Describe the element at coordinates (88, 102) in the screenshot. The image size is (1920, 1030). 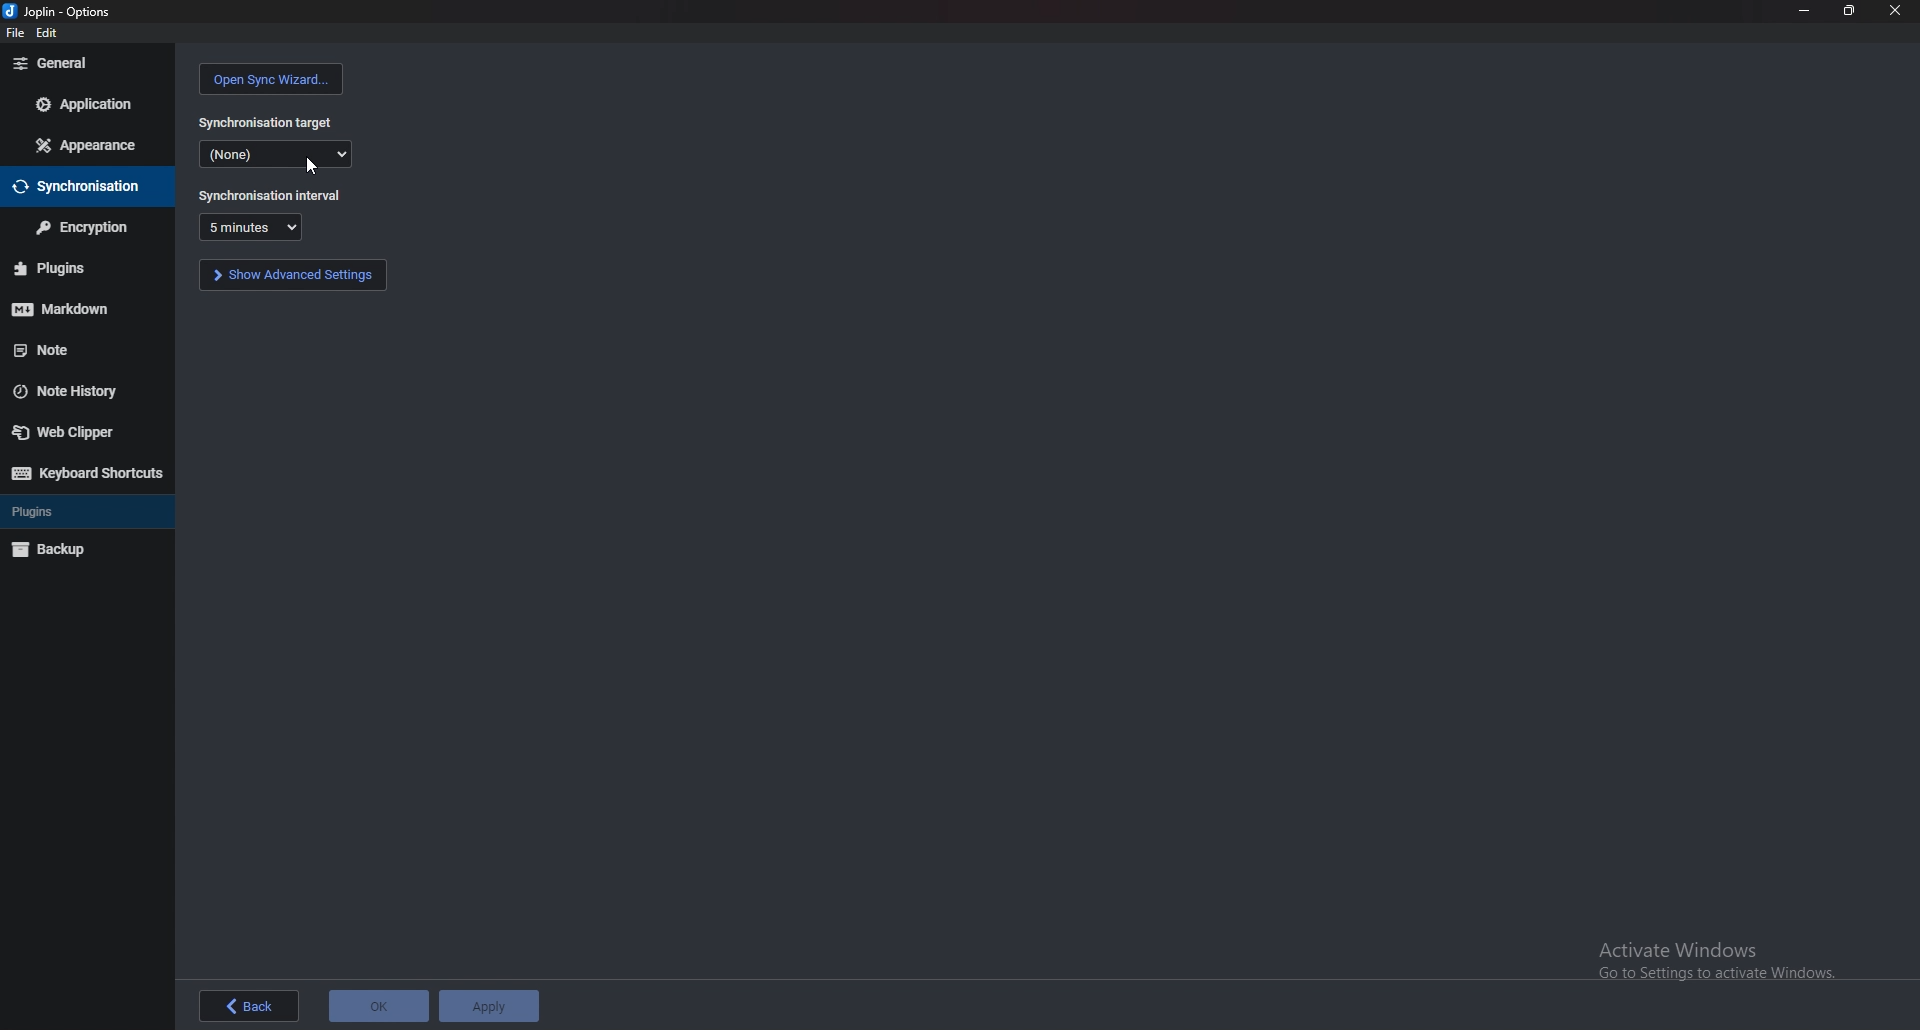
I see `application` at that location.